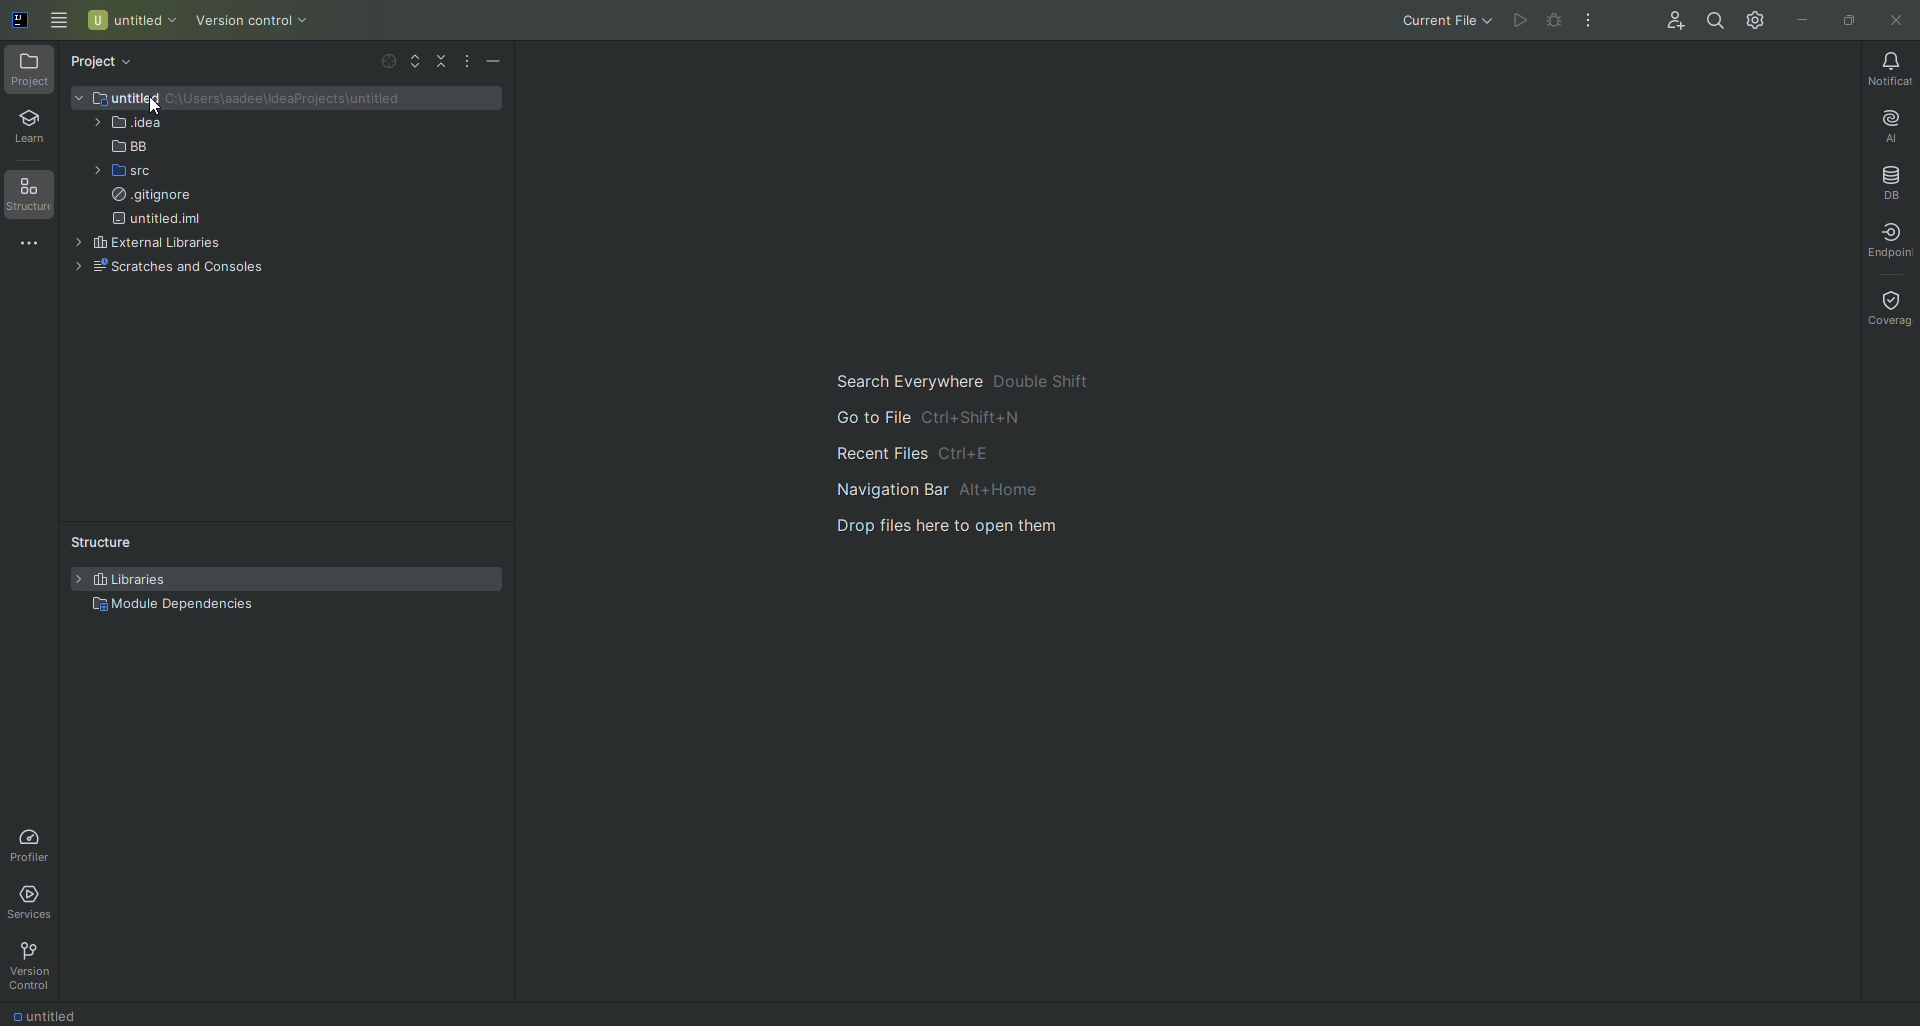 The height and width of the screenshot is (1026, 1920). What do you see at coordinates (1516, 22) in the screenshot?
I see `Run` at bounding box center [1516, 22].